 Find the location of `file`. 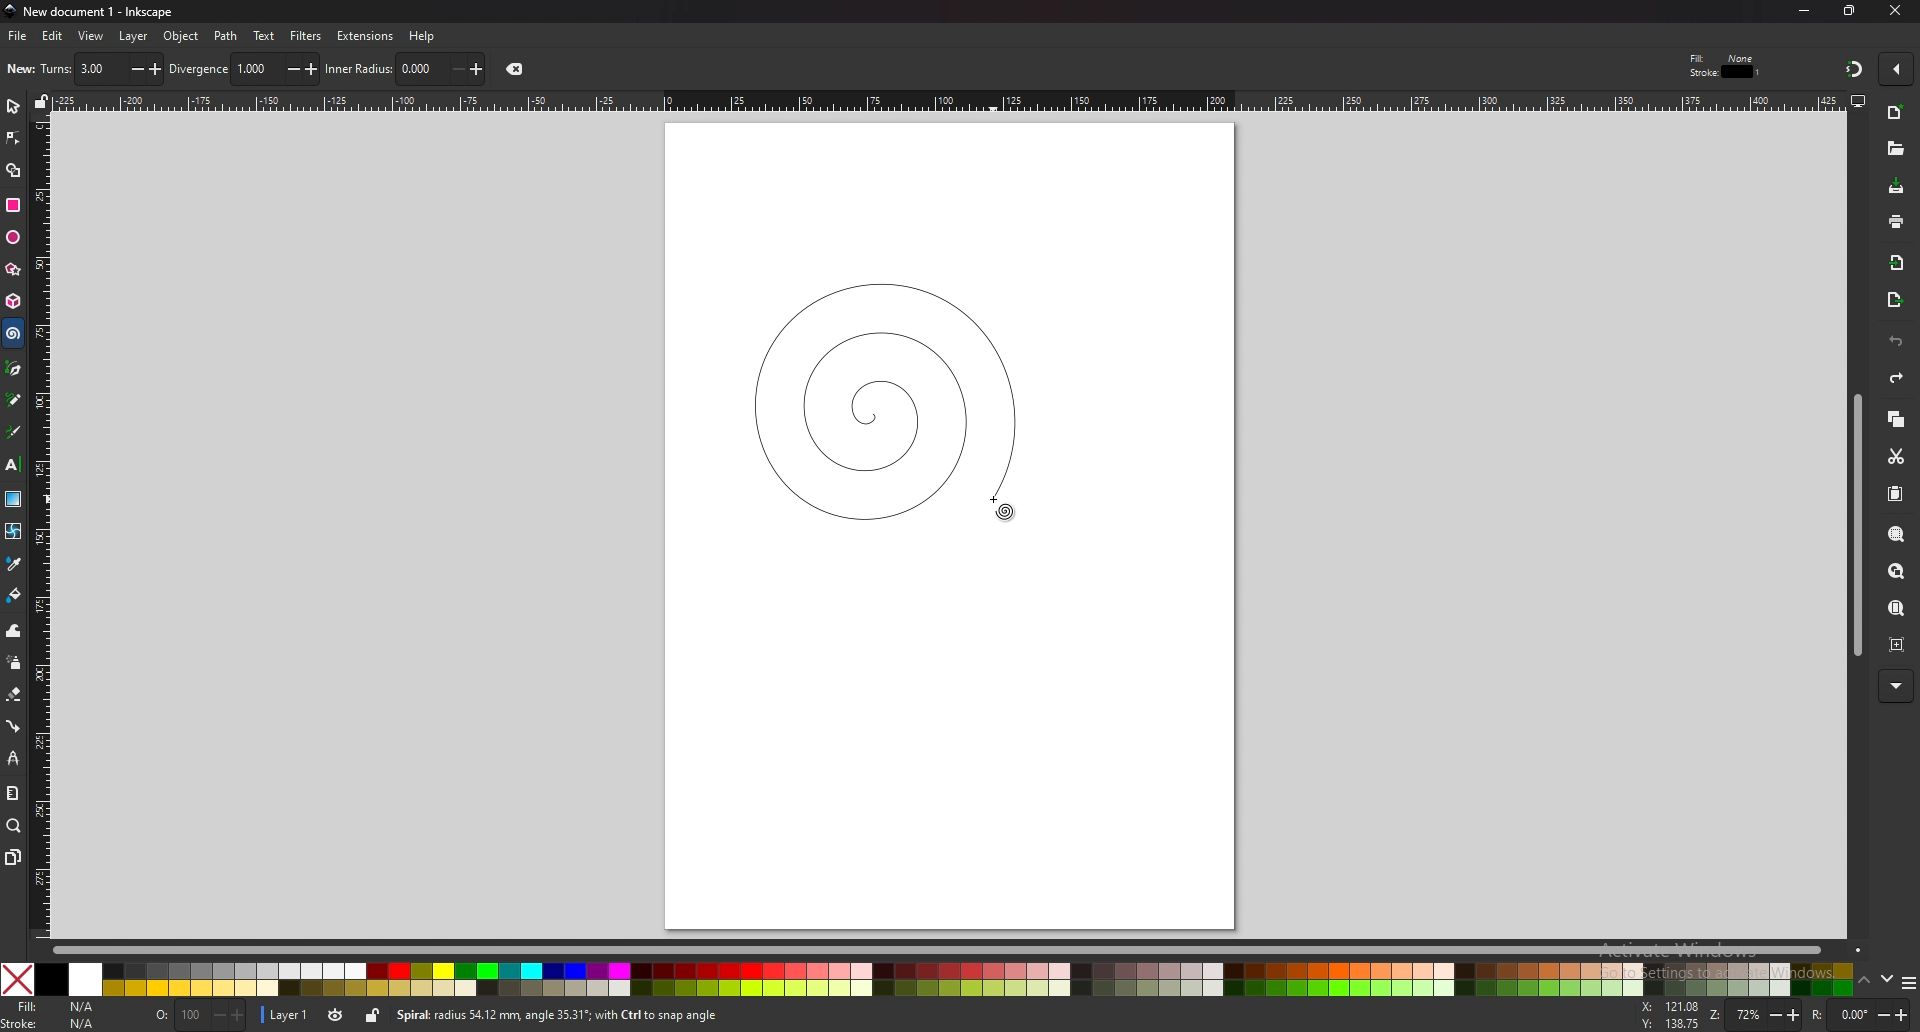

file is located at coordinates (18, 37).